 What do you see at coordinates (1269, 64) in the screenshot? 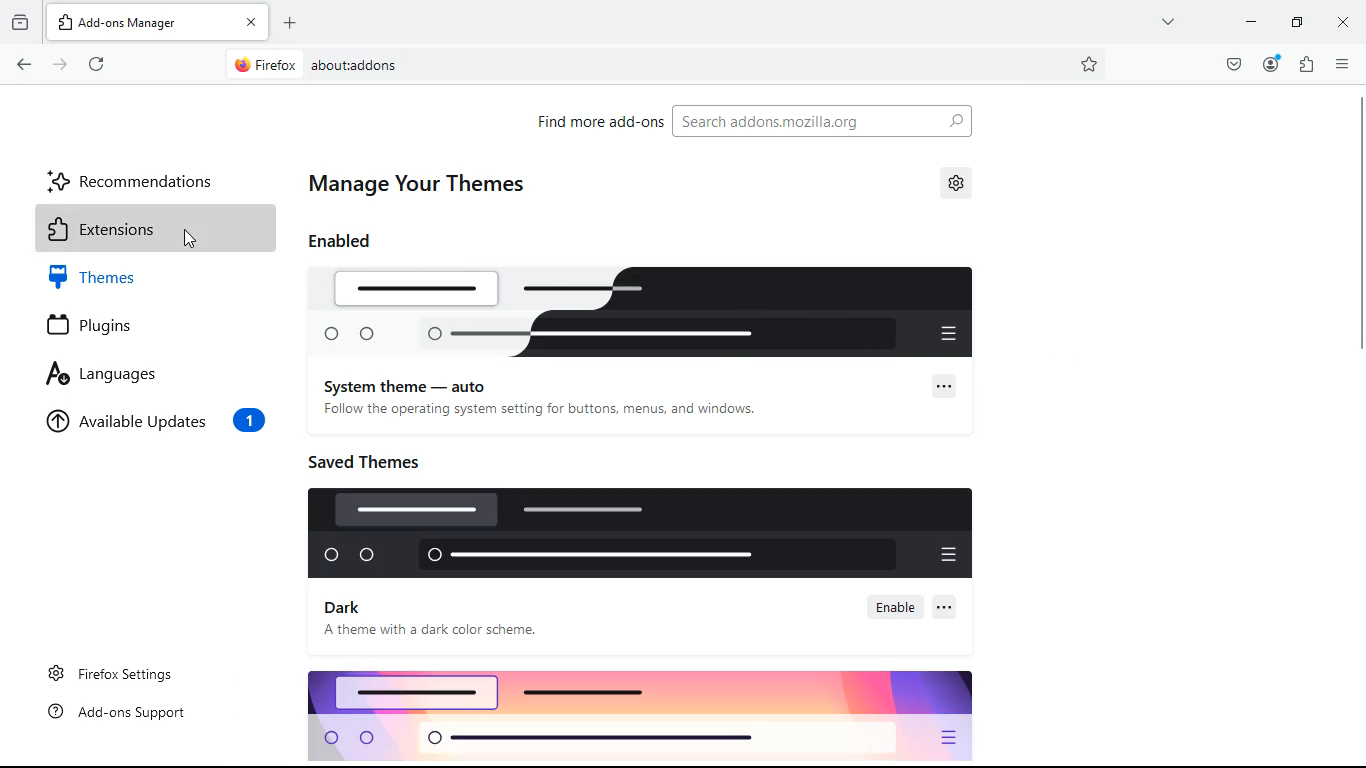
I see `profile` at bounding box center [1269, 64].